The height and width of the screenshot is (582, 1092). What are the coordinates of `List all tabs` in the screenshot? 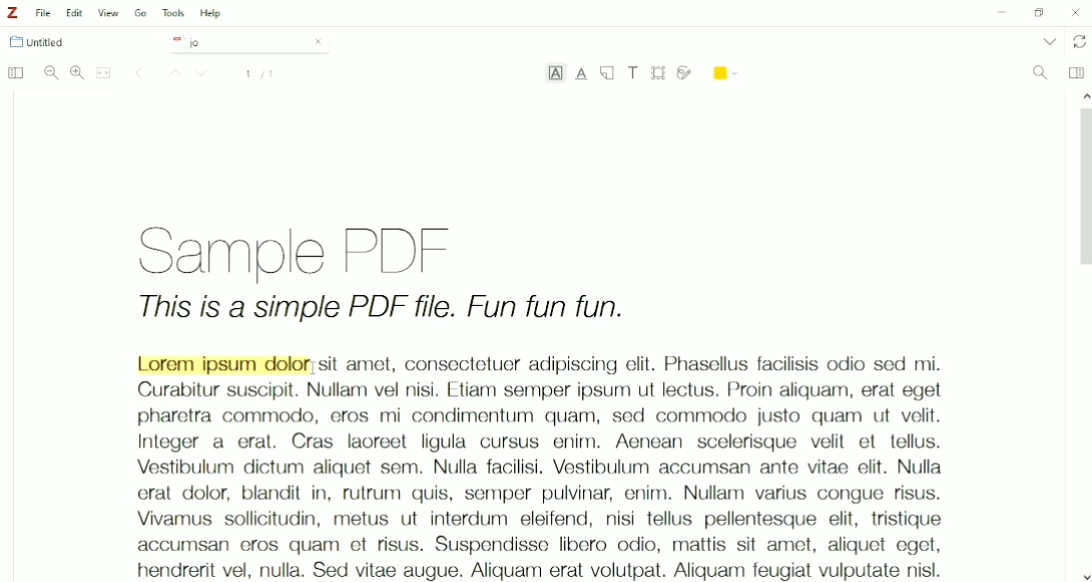 It's located at (1048, 41).